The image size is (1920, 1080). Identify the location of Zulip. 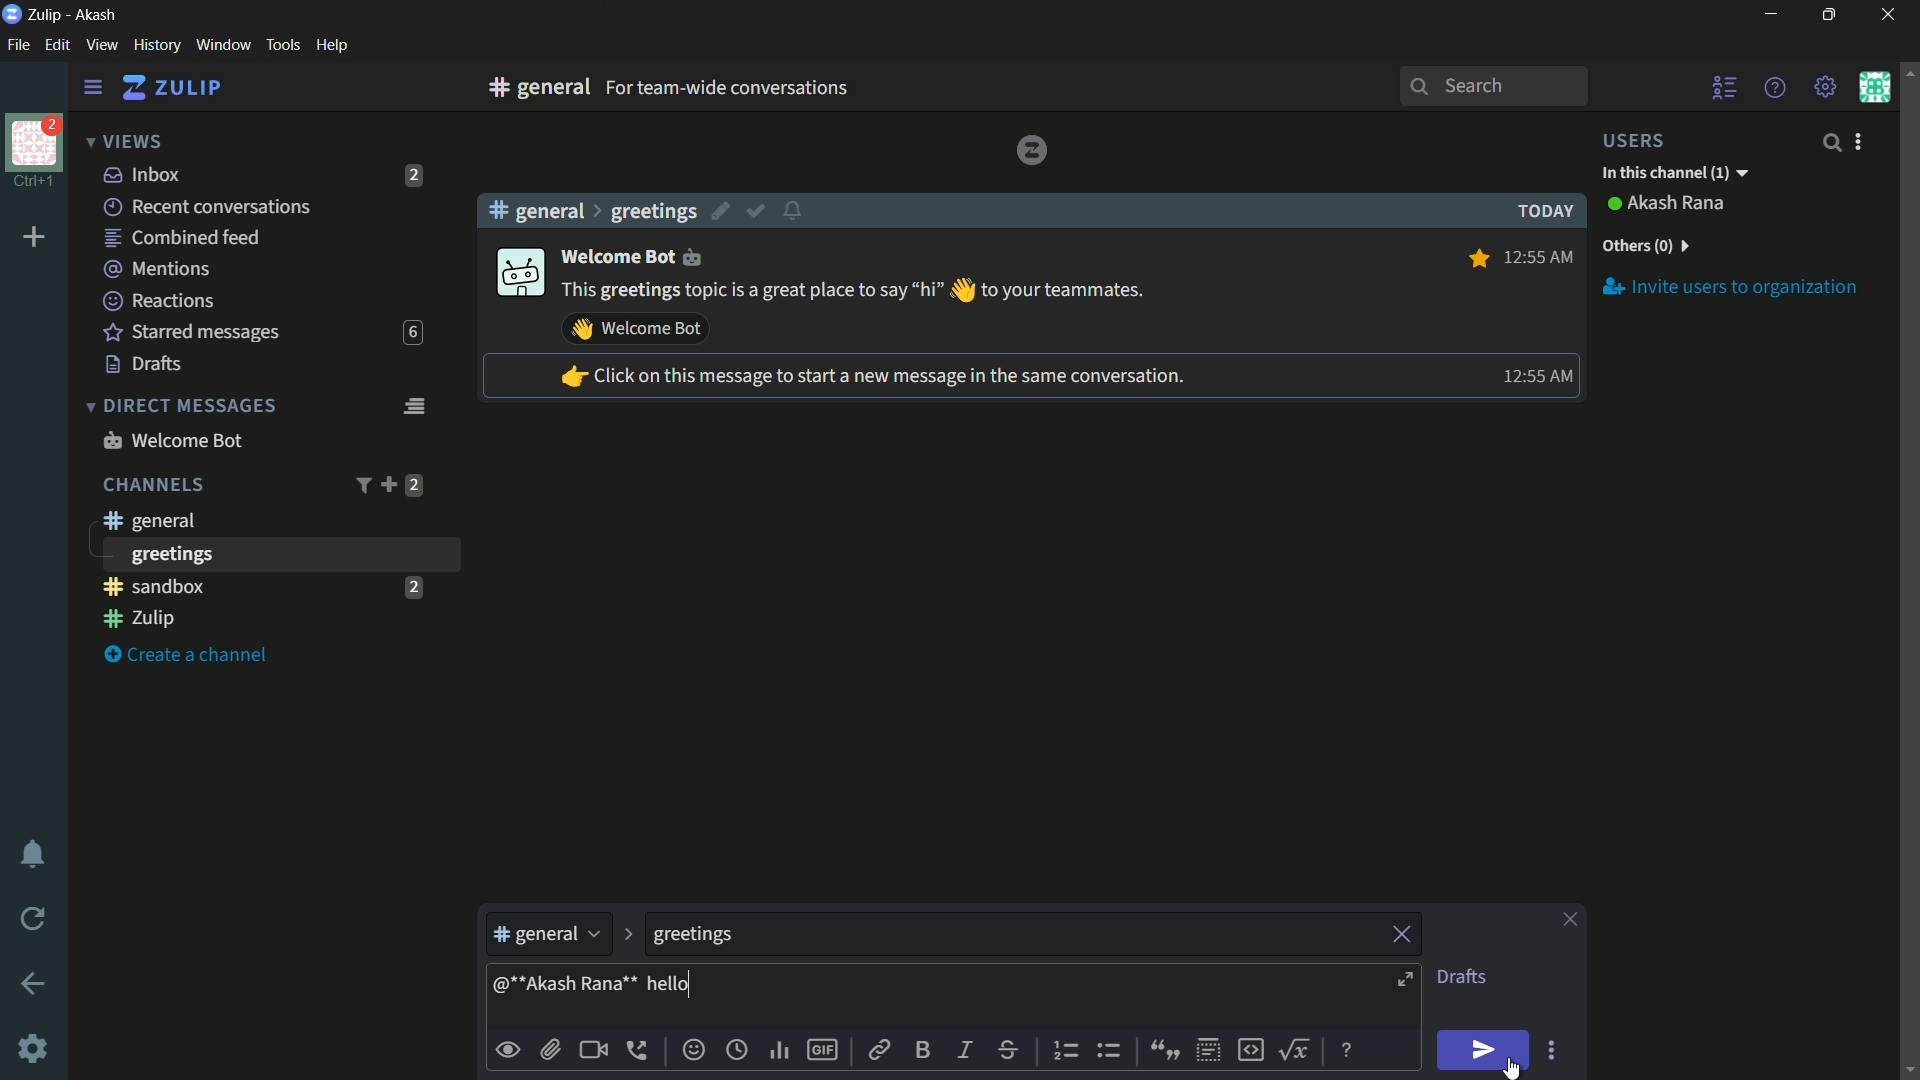
(47, 14).